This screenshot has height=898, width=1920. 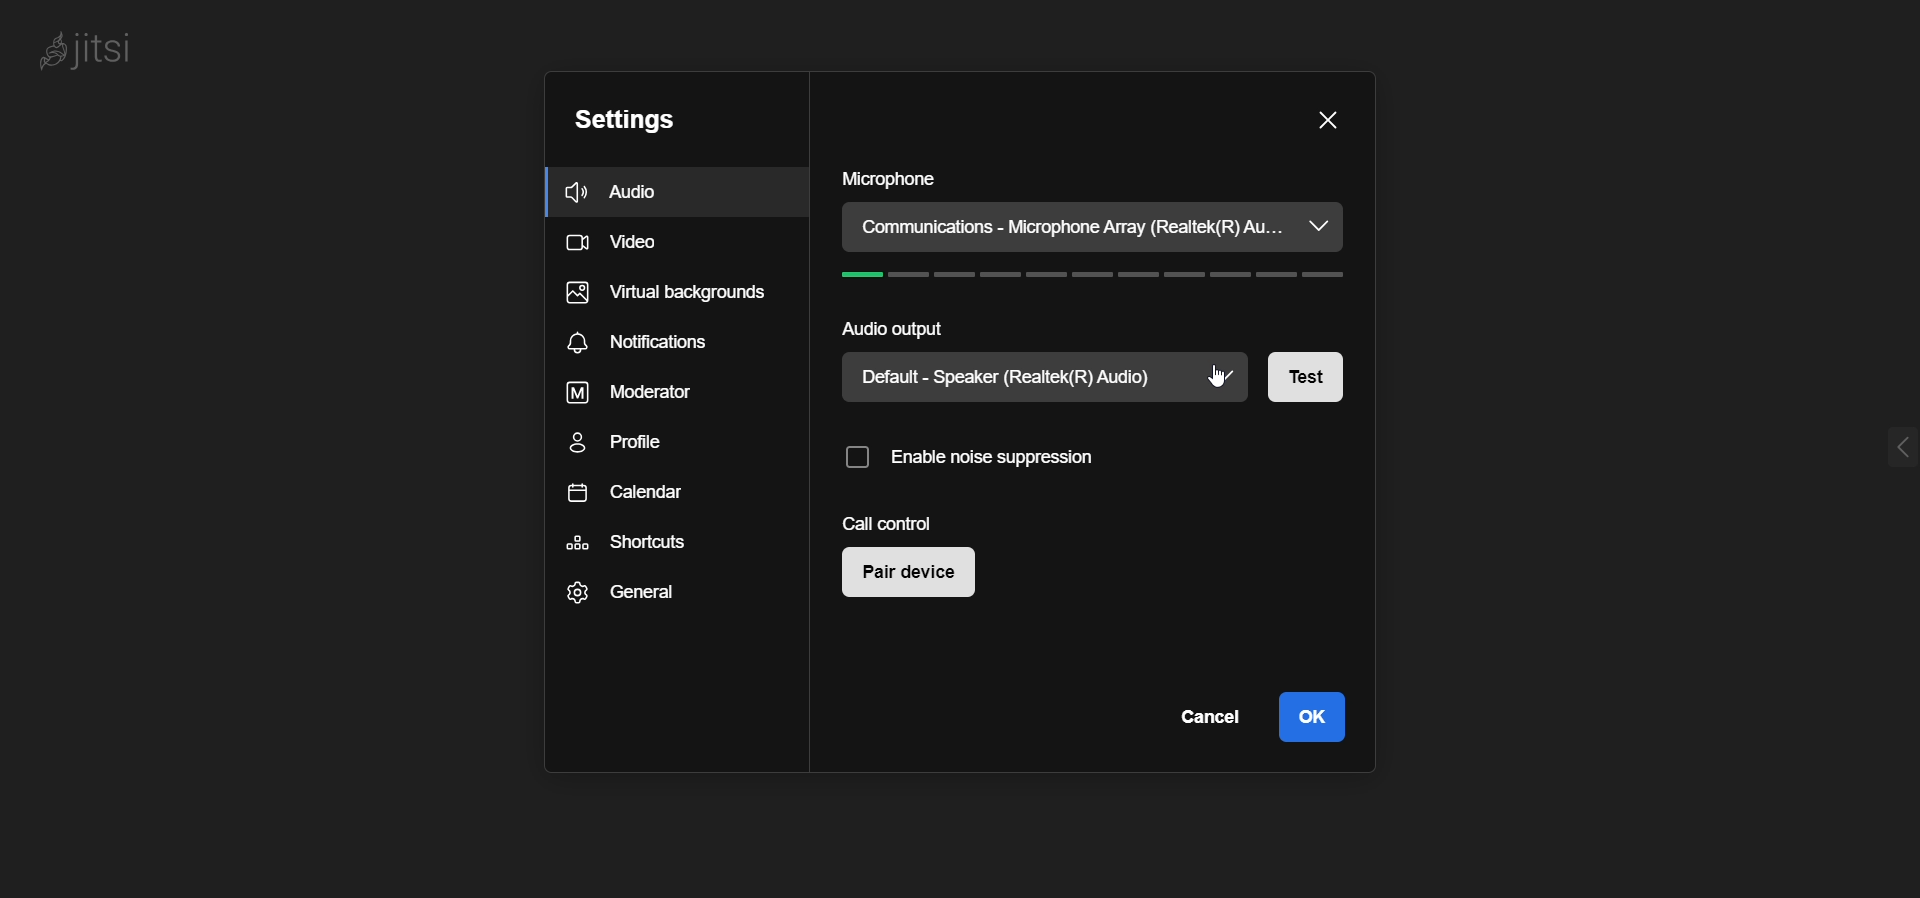 What do you see at coordinates (629, 444) in the screenshot?
I see `profile` at bounding box center [629, 444].